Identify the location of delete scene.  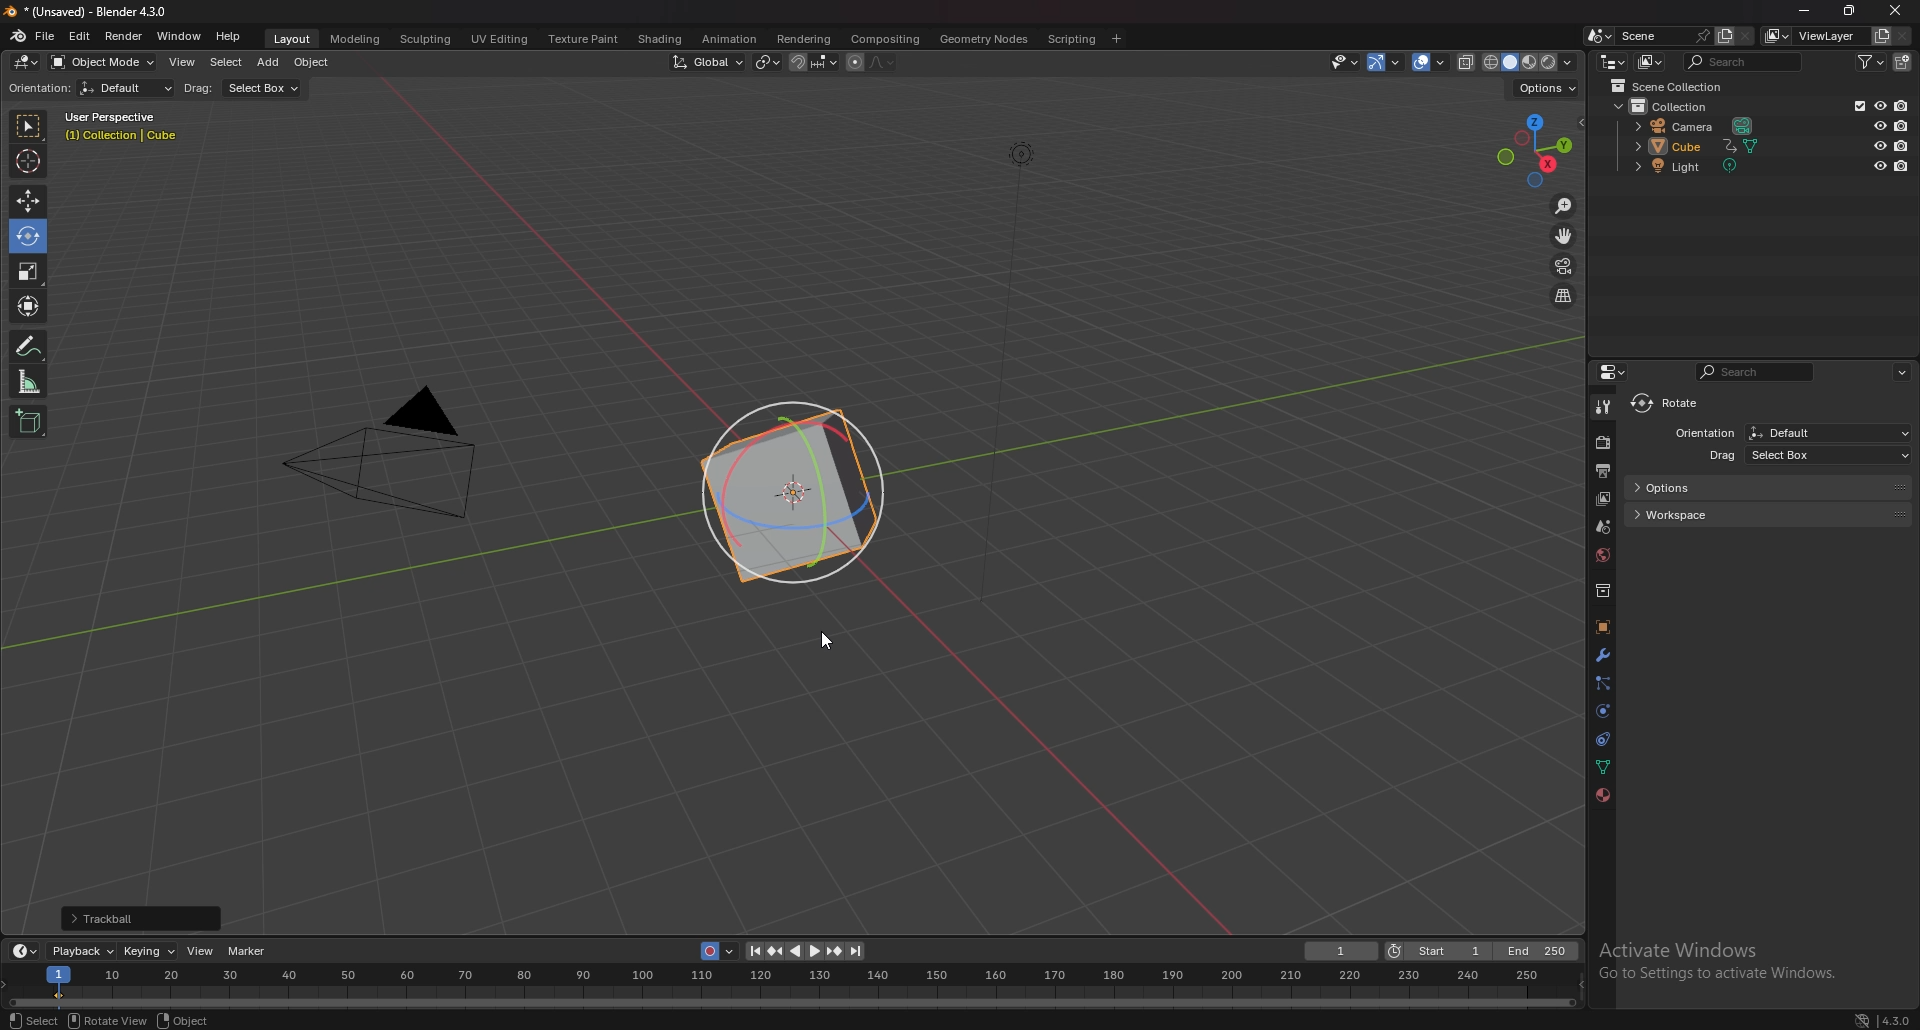
(1745, 36).